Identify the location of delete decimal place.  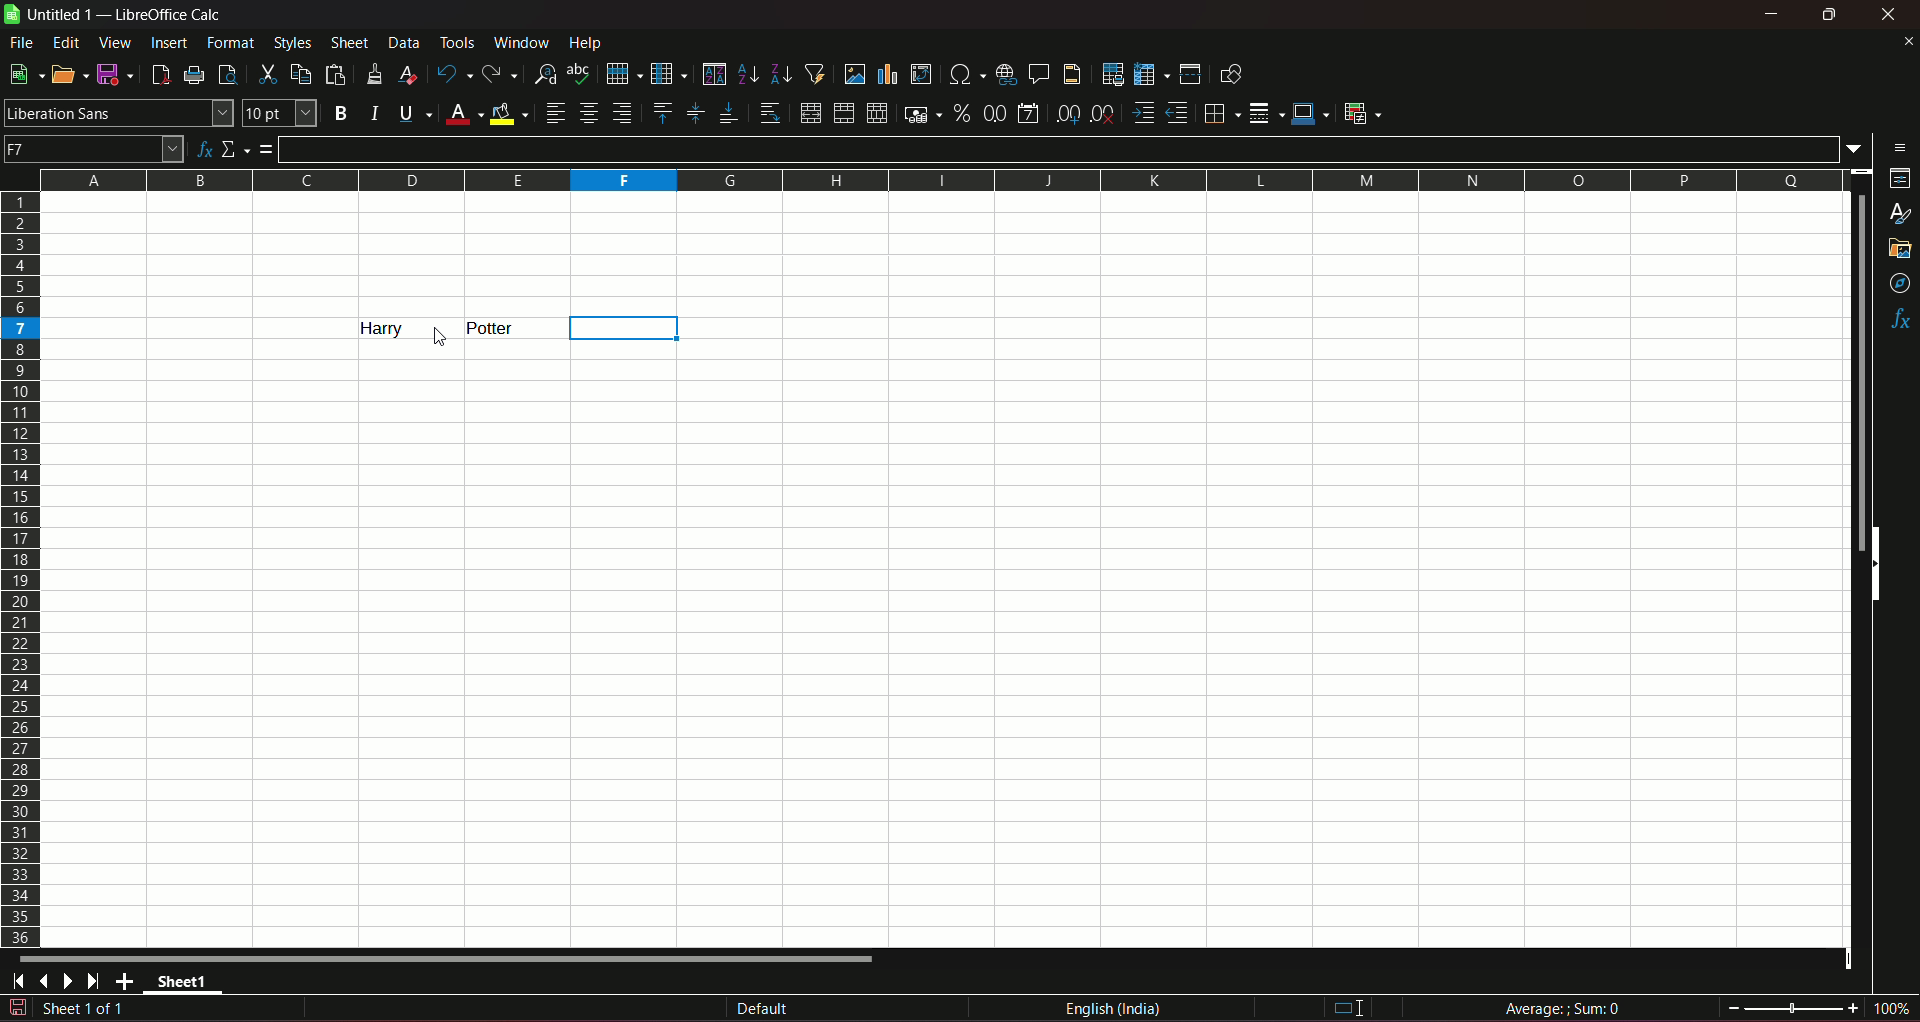
(1102, 115).